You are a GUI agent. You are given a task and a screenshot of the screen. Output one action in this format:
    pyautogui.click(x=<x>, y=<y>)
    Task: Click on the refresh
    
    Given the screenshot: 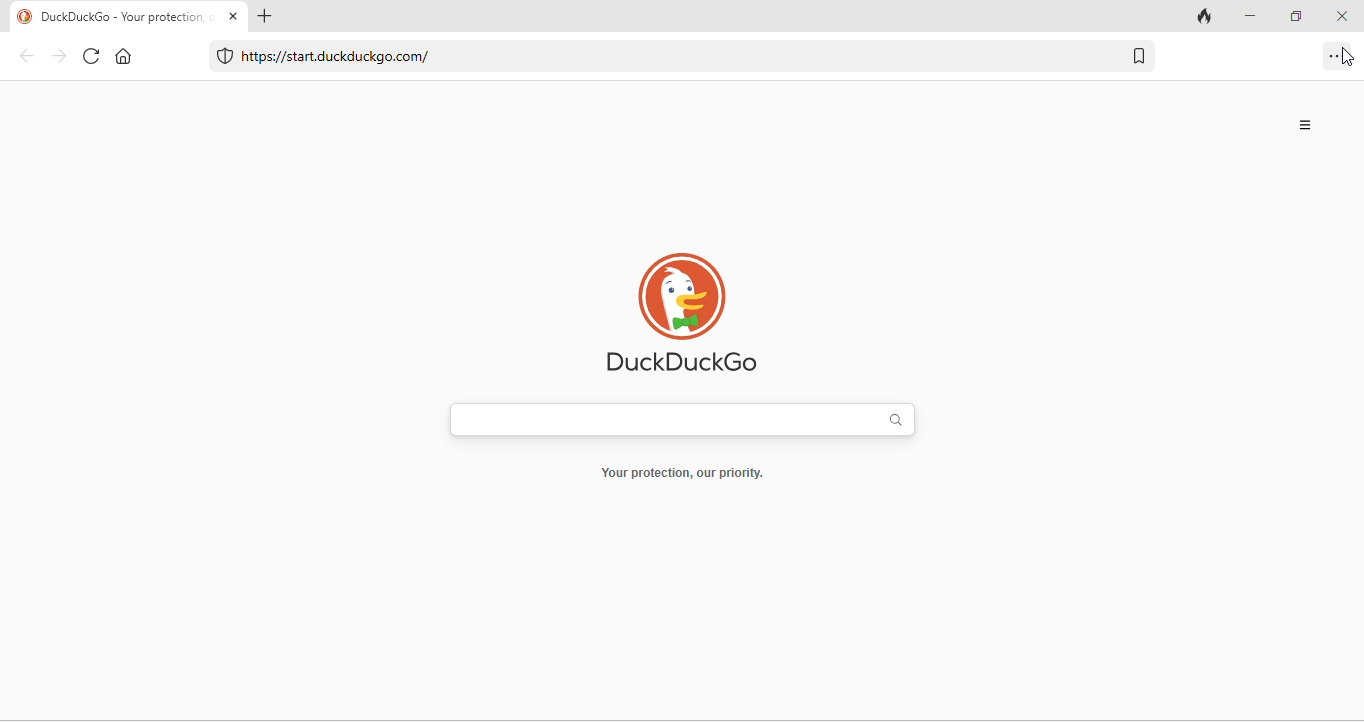 What is the action you would take?
    pyautogui.click(x=92, y=56)
    